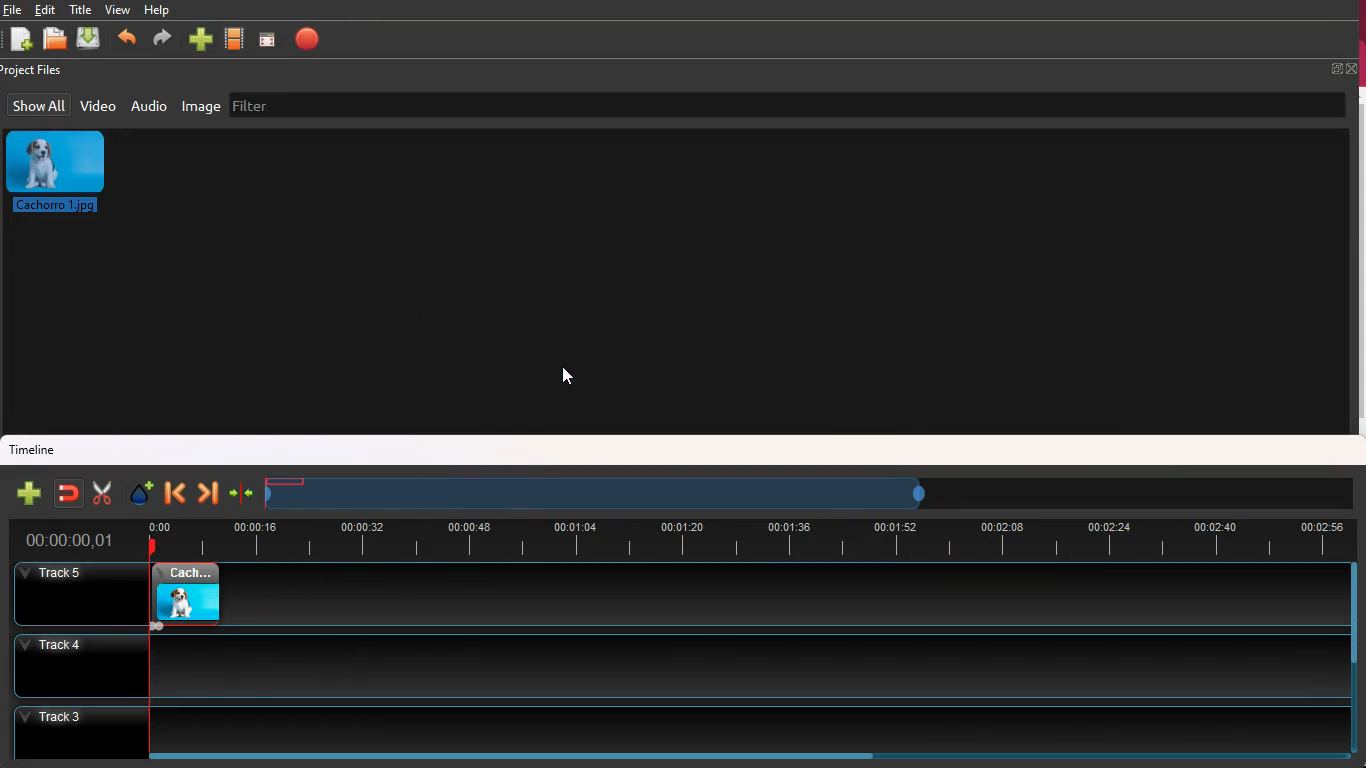 This screenshot has width=1366, height=768. Describe the element at coordinates (81, 8) in the screenshot. I see `title` at that location.